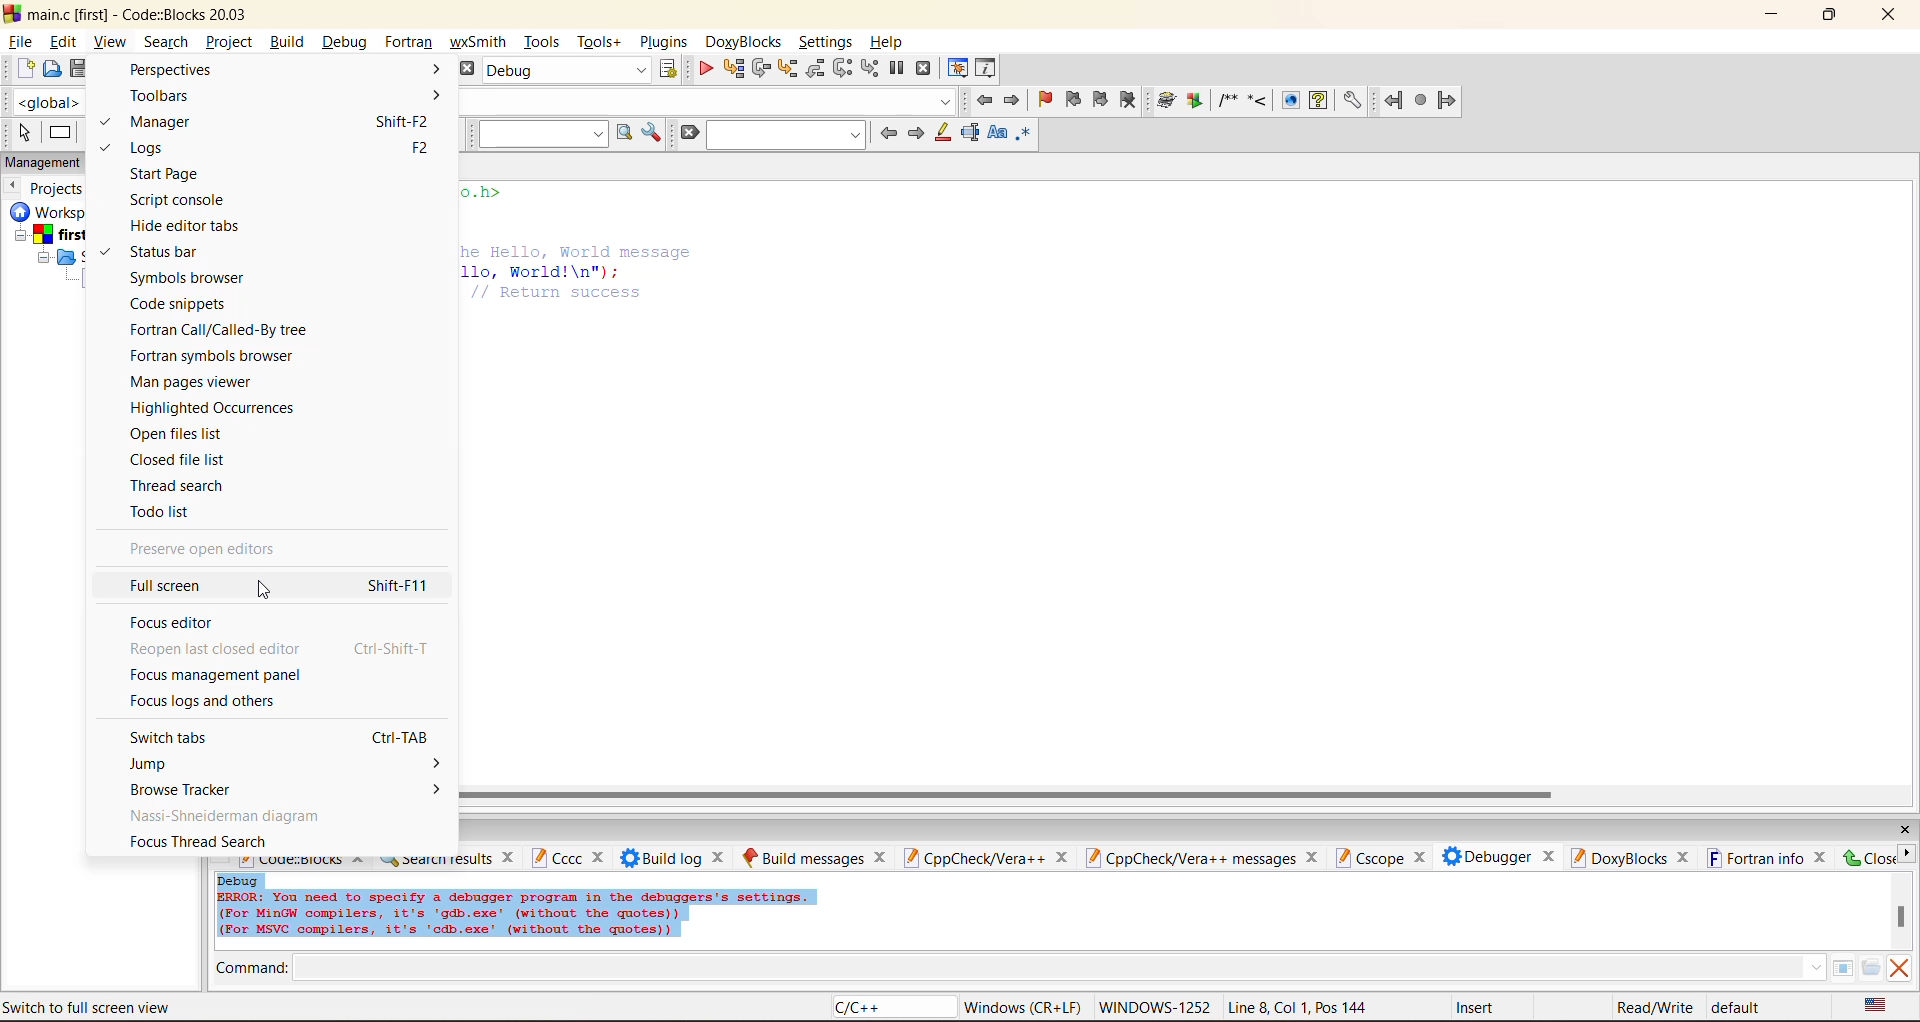 The image size is (1920, 1022). Describe the element at coordinates (200, 226) in the screenshot. I see `hide editor tabs` at that location.